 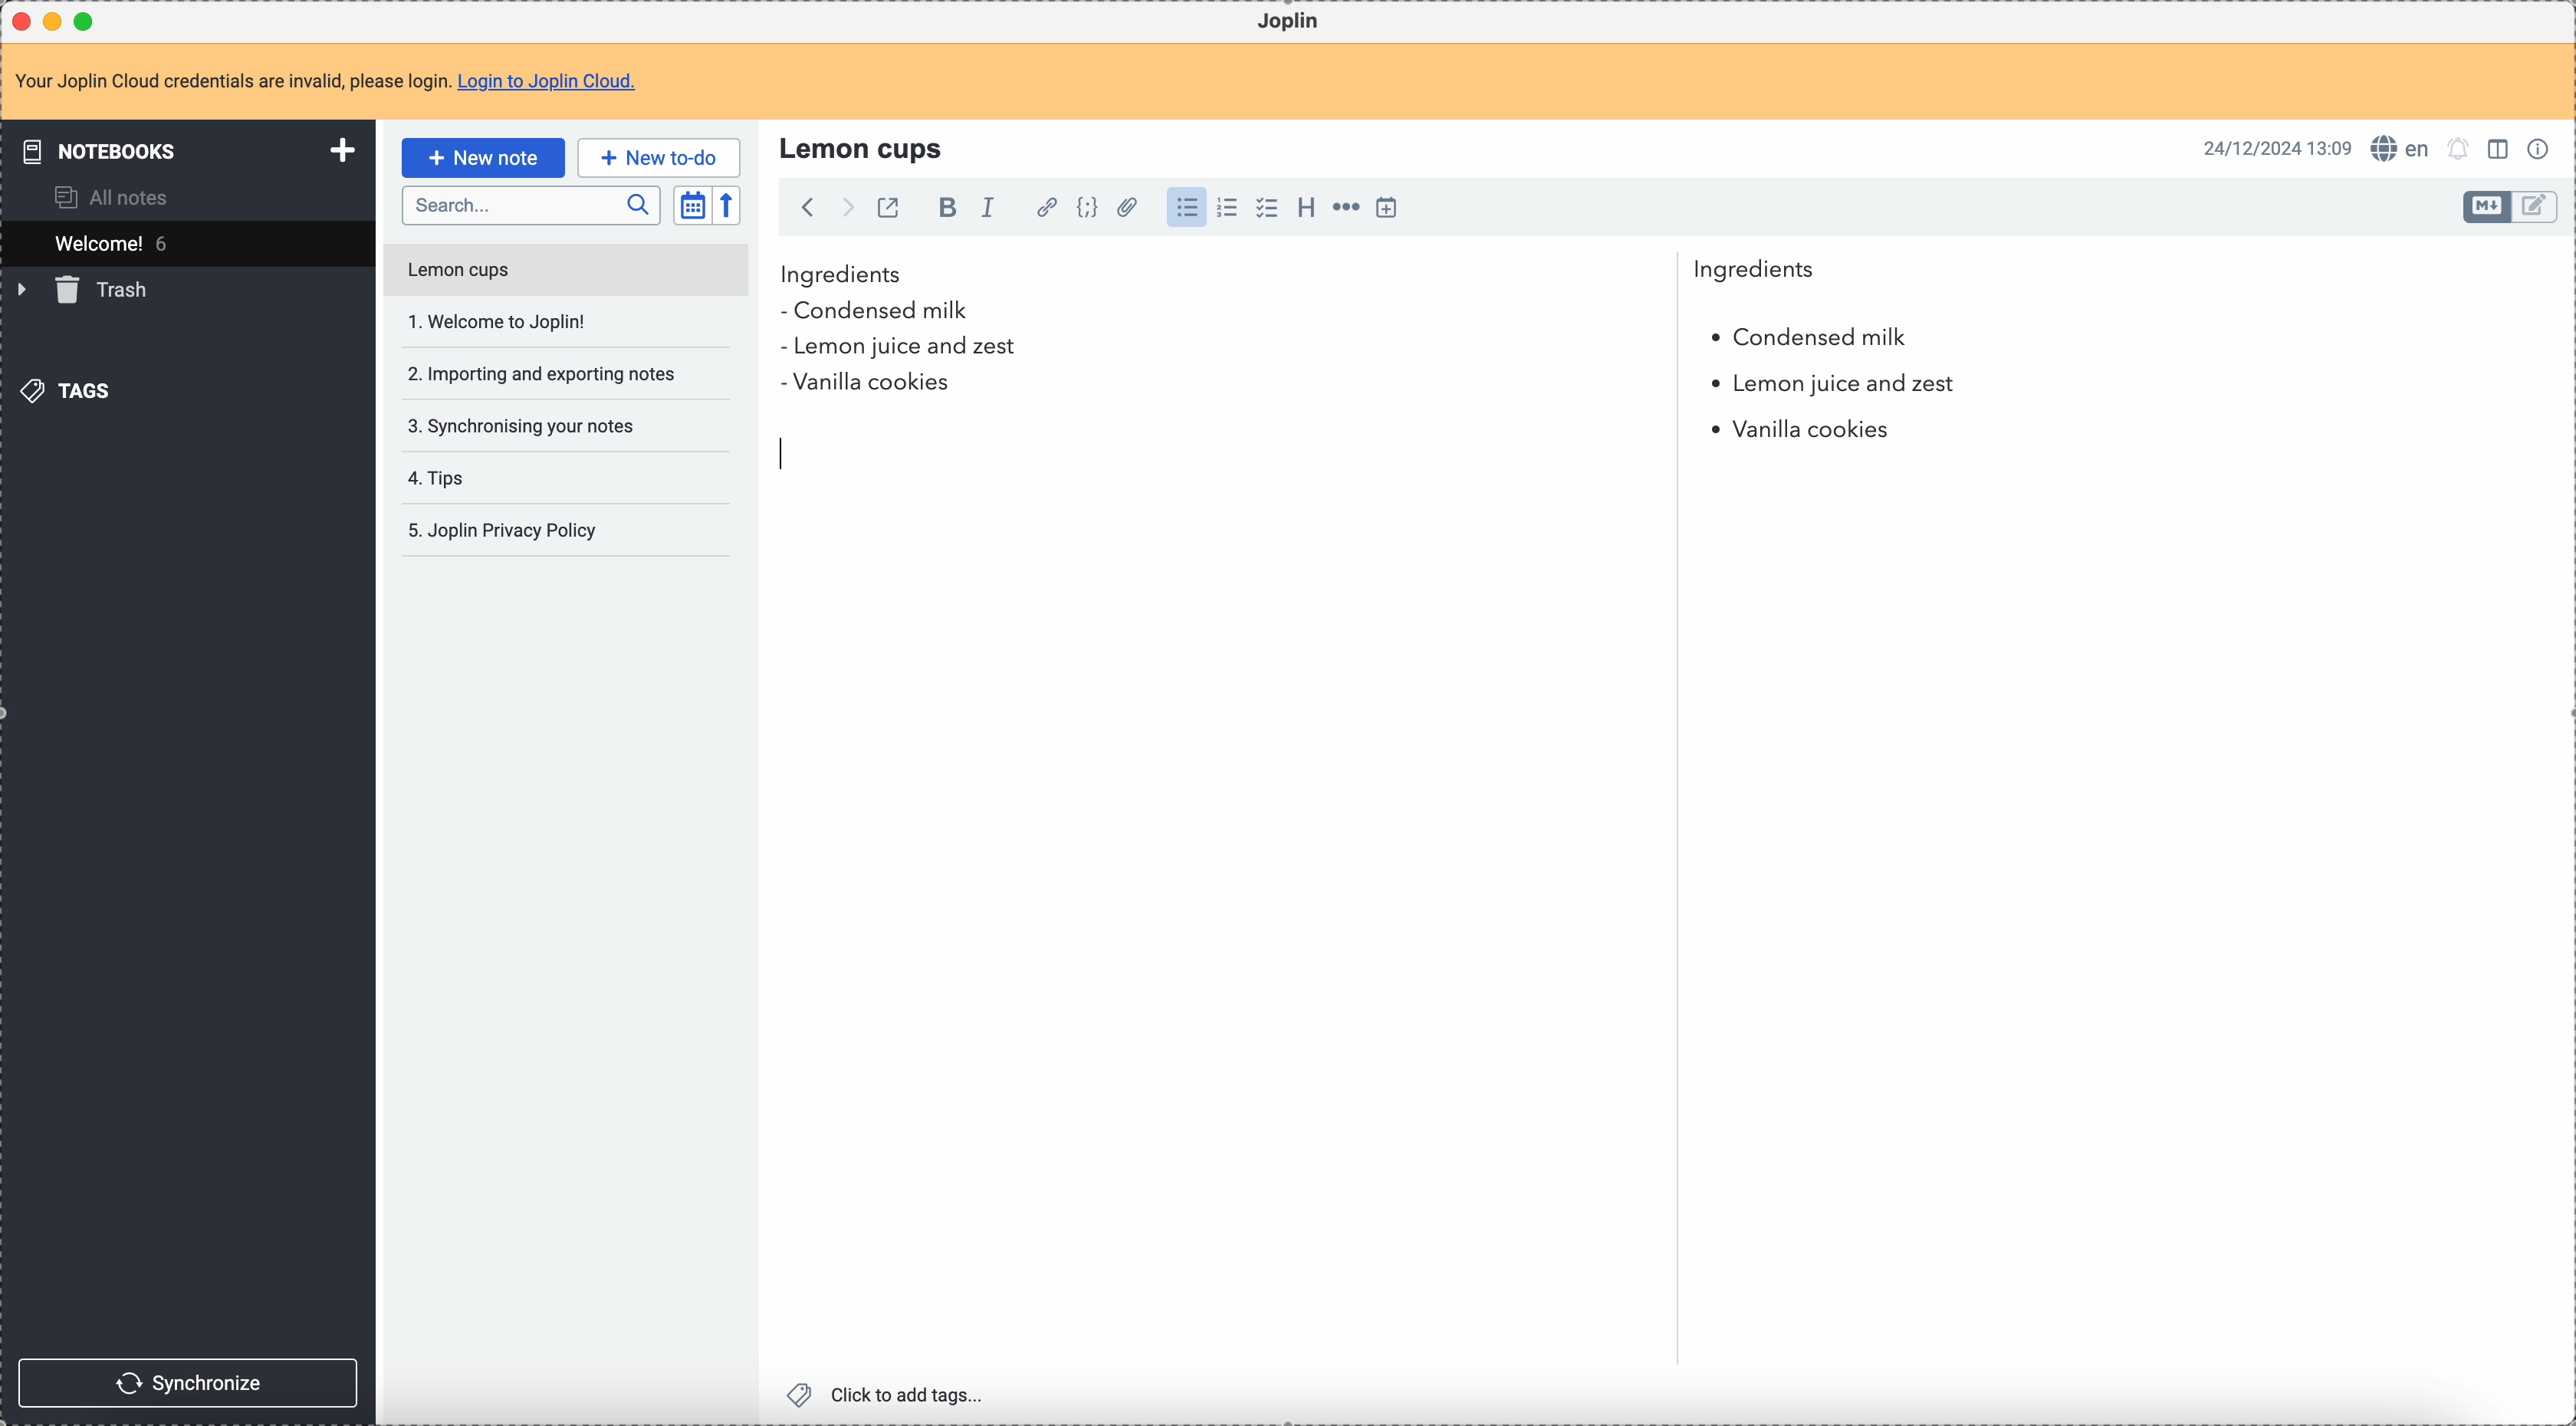 What do you see at coordinates (786, 450) in the screenshot?
I see `remove P` at bounding box center [786, 450].